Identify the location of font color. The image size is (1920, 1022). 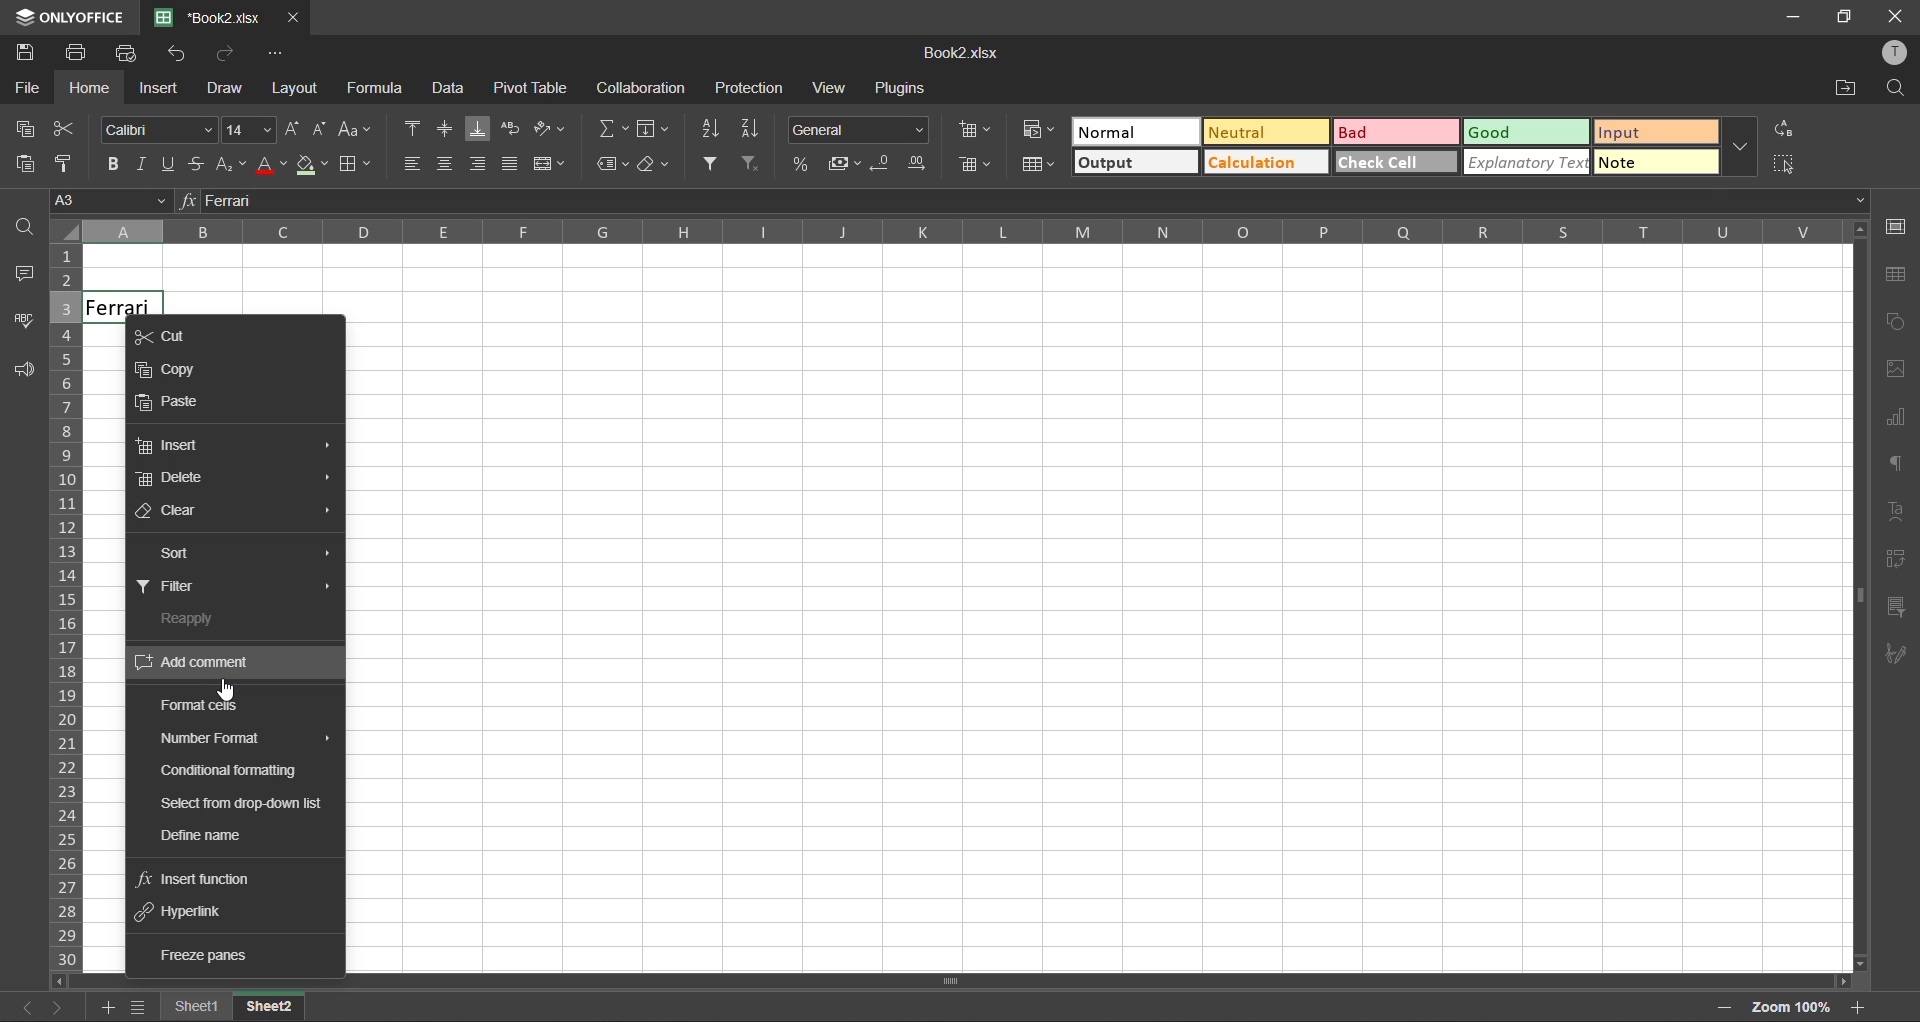
(270, 166).